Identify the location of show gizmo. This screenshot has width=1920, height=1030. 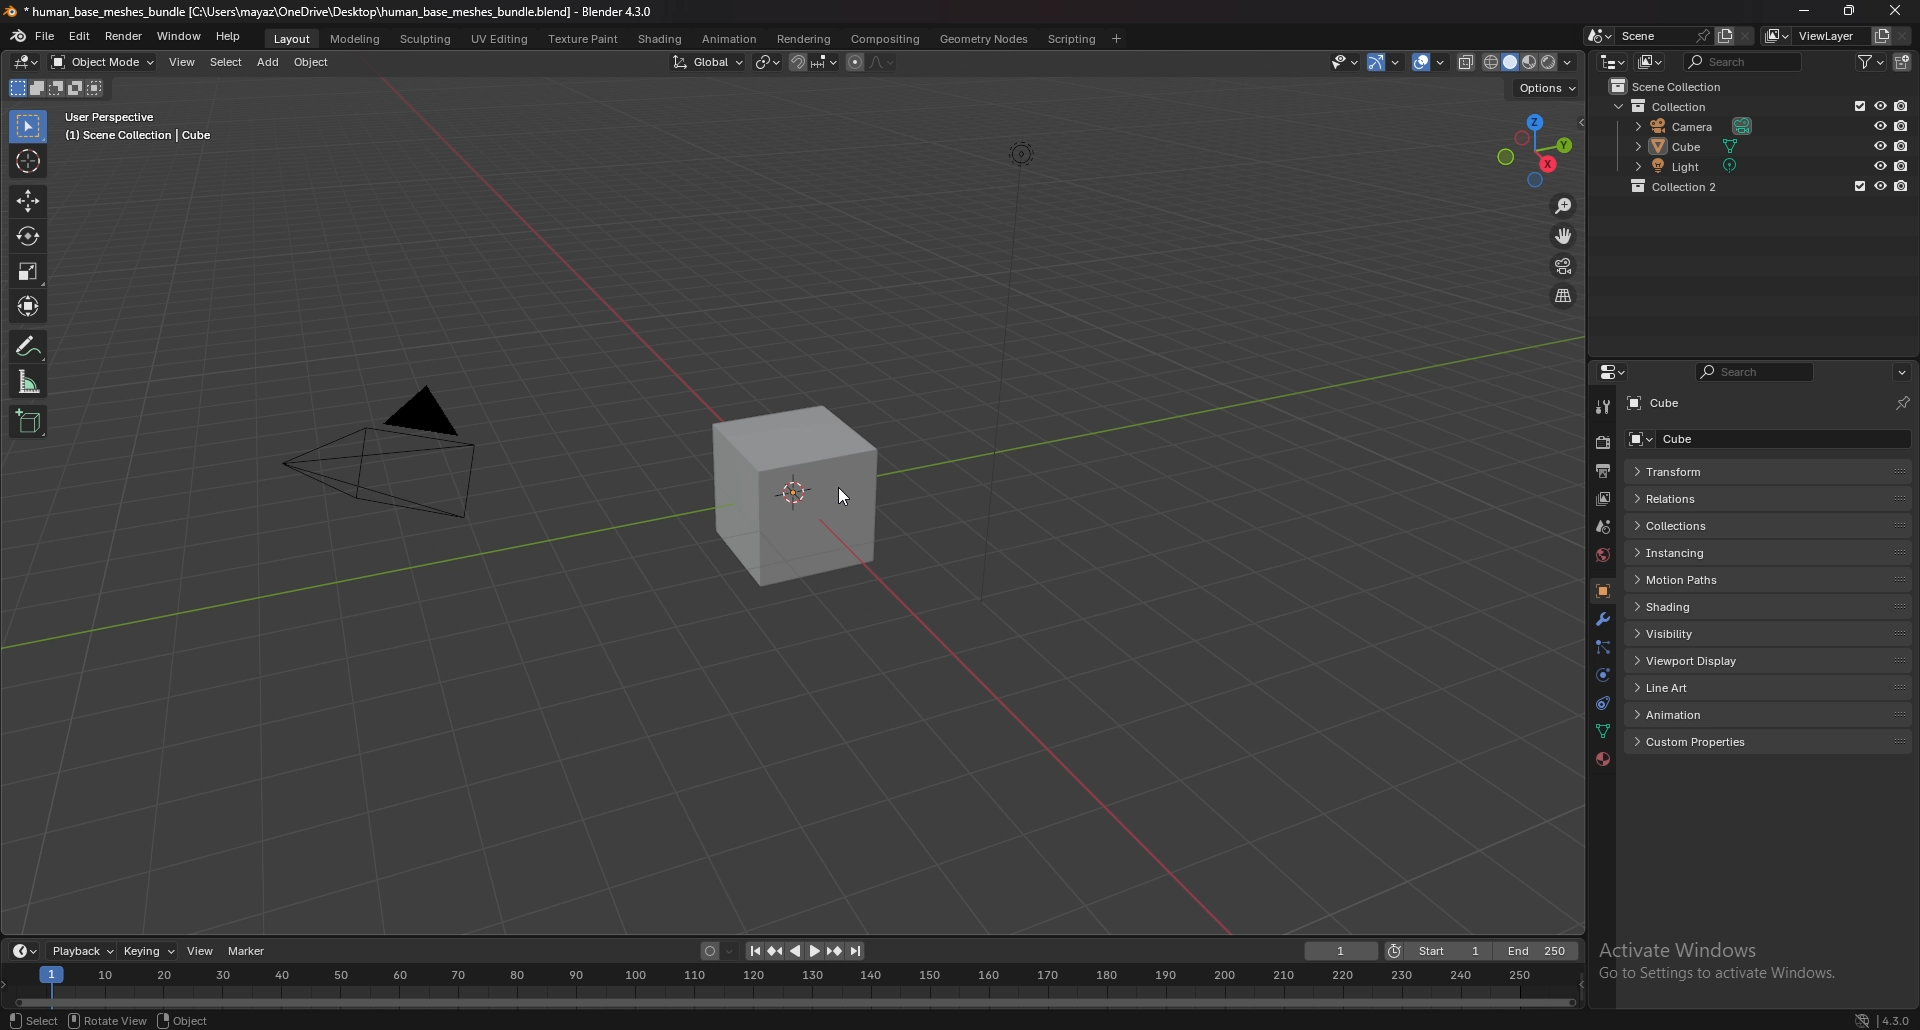
(1384, 63).